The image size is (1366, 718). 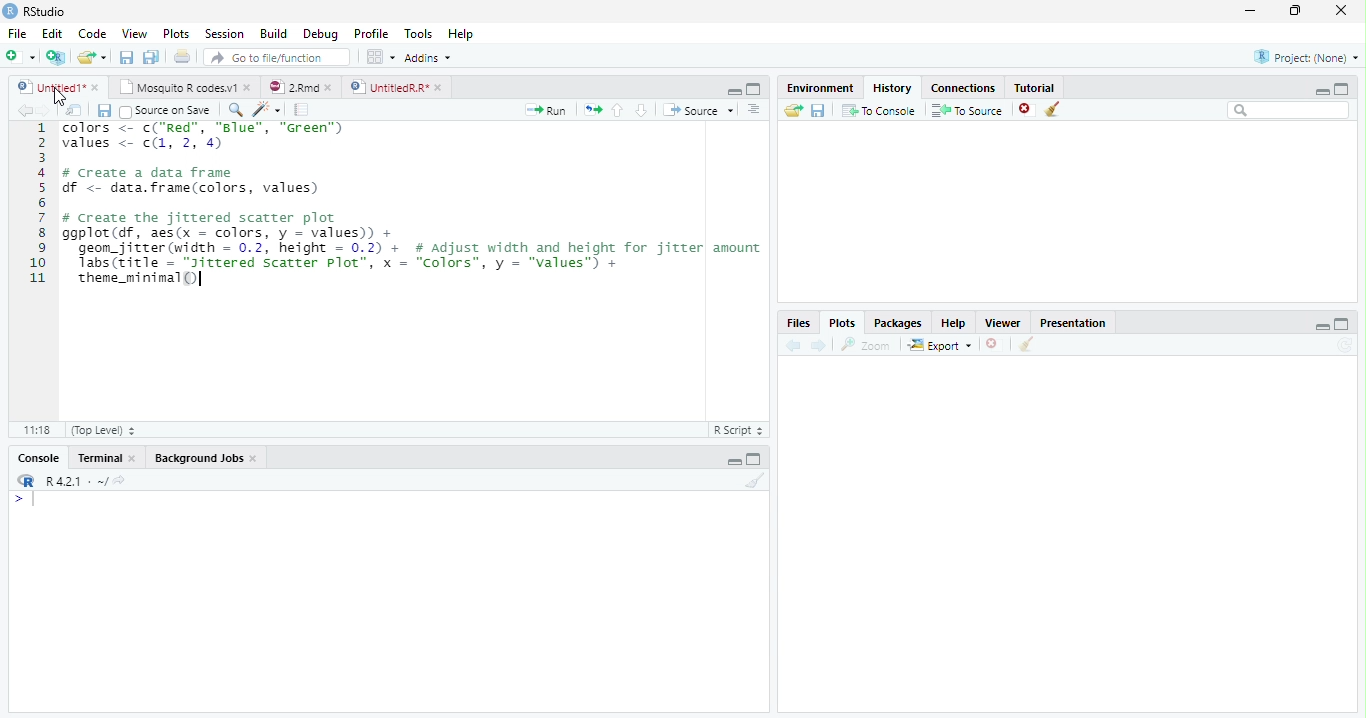 I want to click on Code tools, so click(x=268, y=110).